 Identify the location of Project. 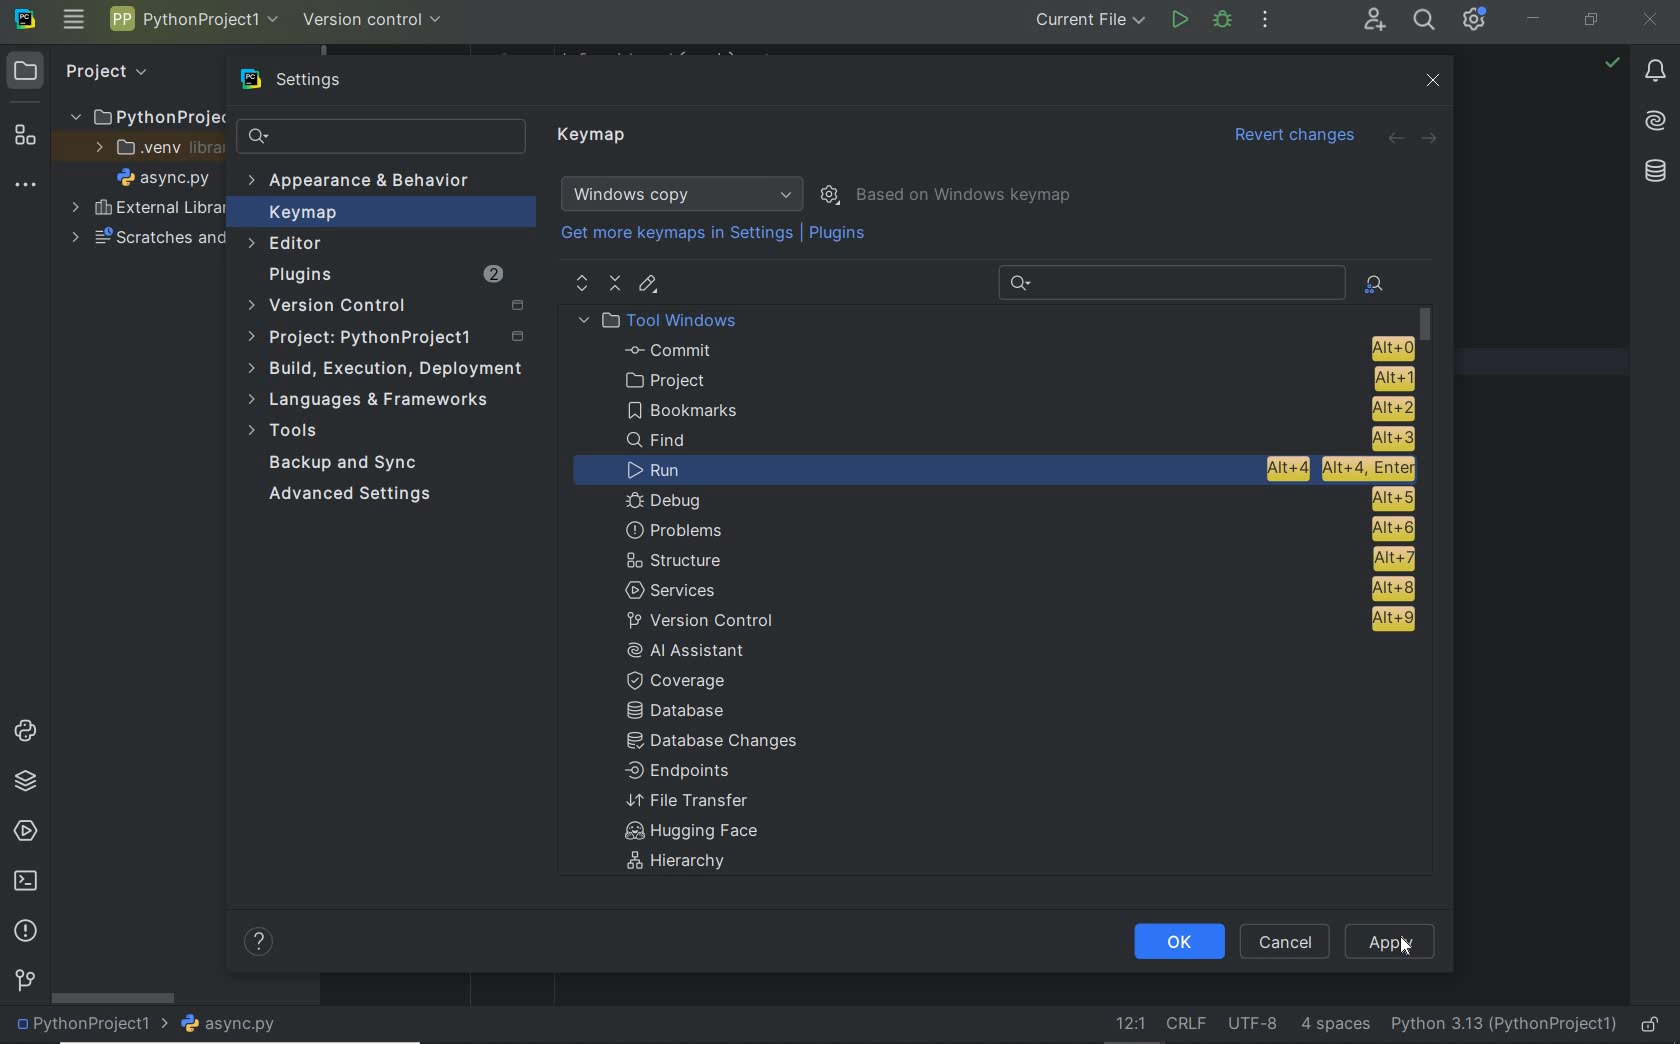
(86, 70).